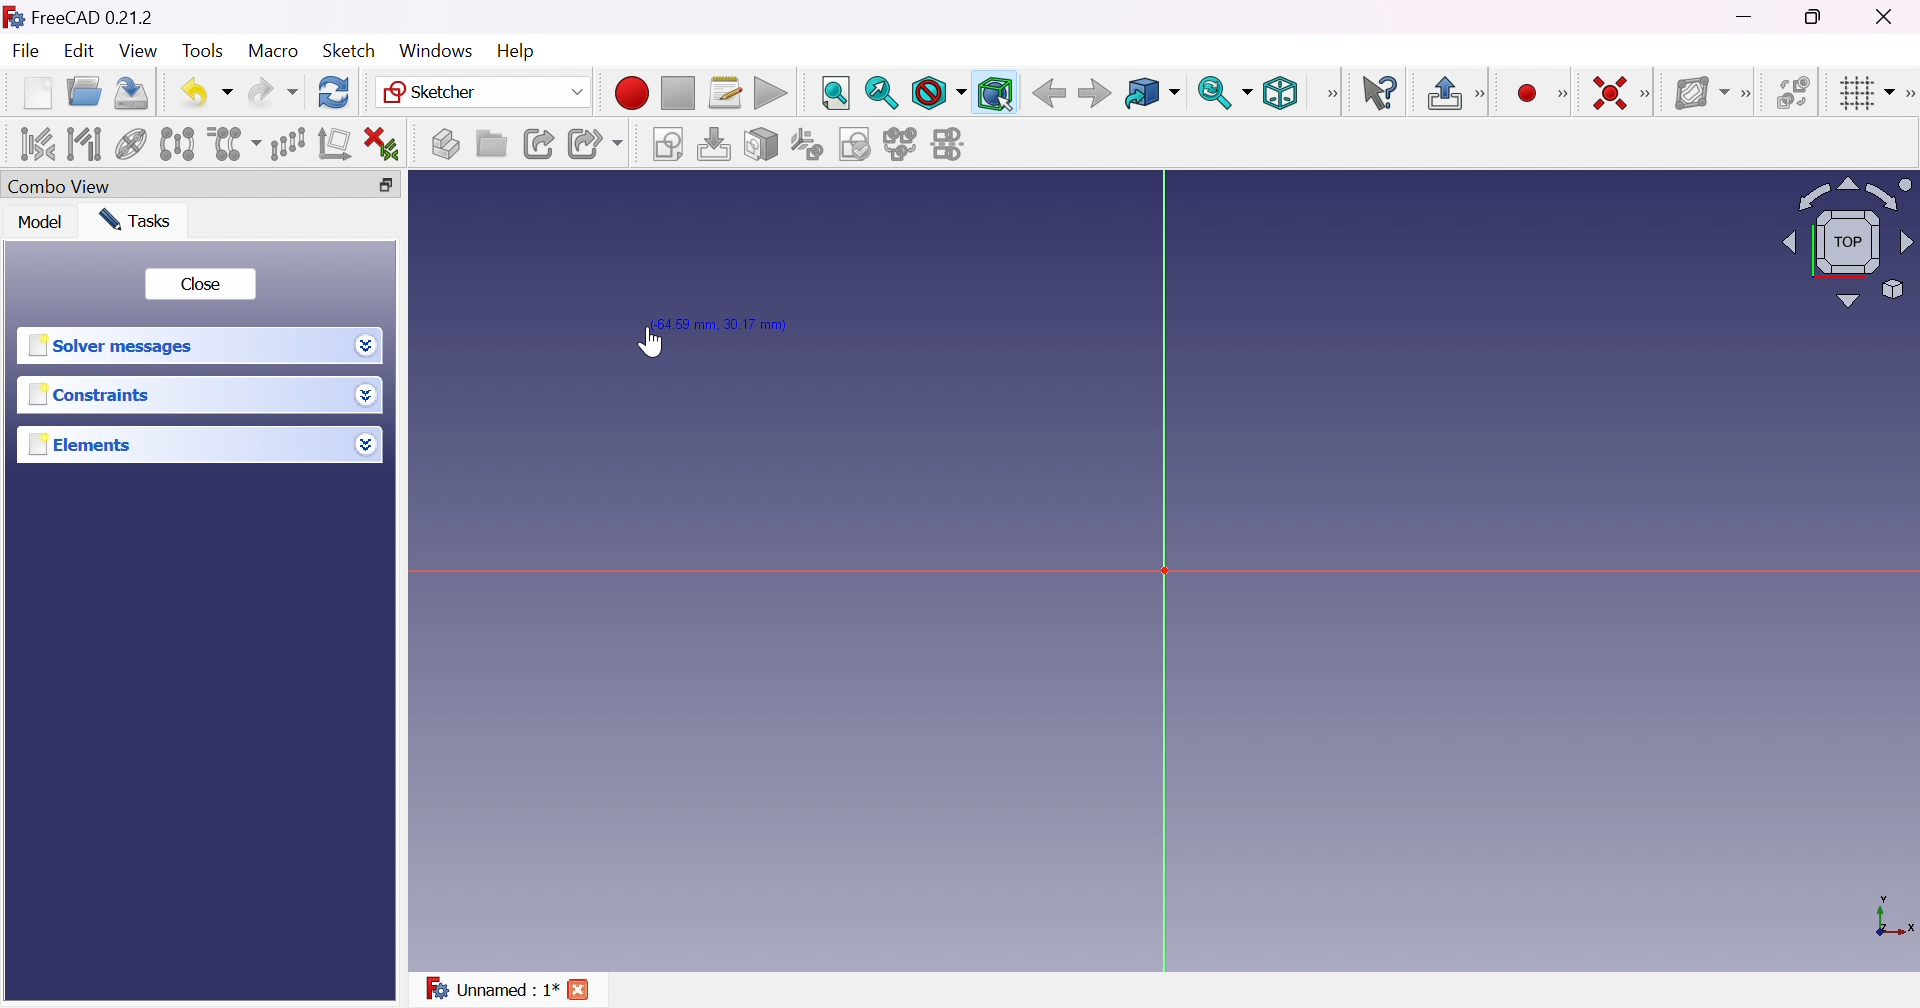 The width and height of the screenshot is (1920, 1008). I want to click on Drop down, so click(366, 394).